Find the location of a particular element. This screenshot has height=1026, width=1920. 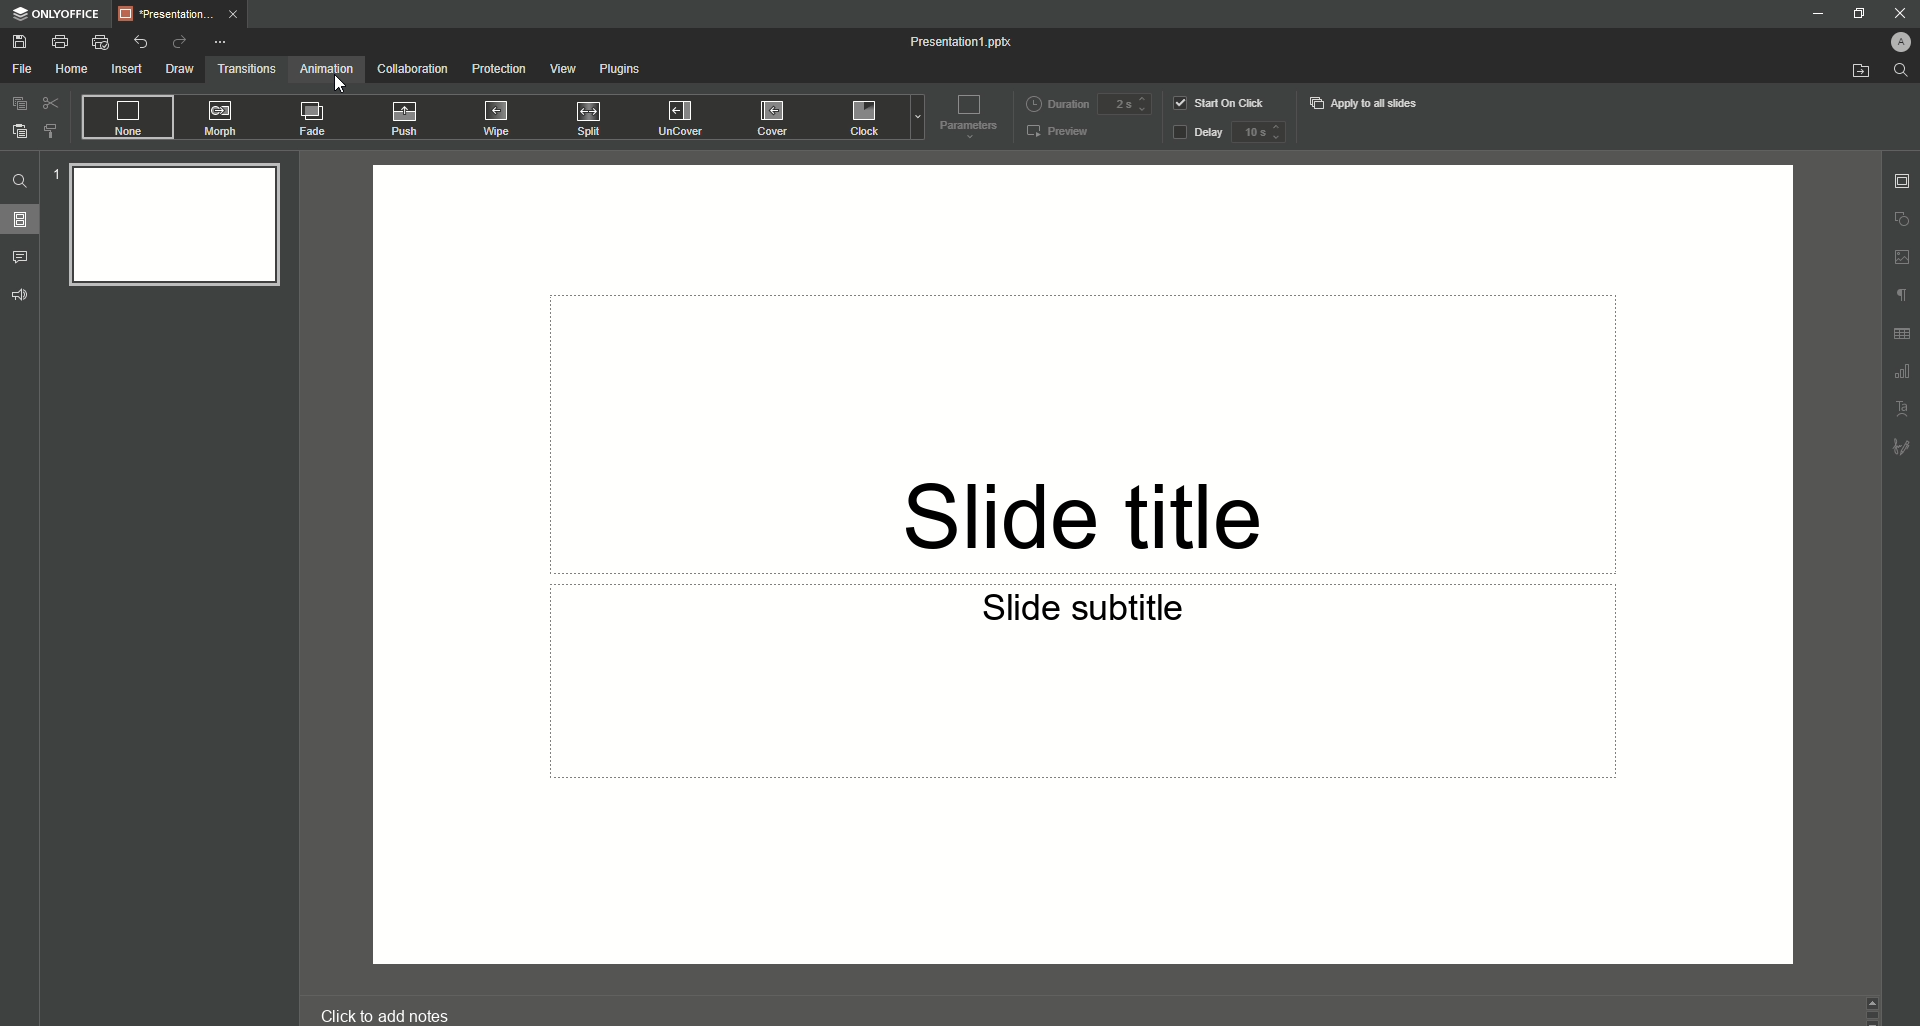

Comments is located at coordinates (21, 256).